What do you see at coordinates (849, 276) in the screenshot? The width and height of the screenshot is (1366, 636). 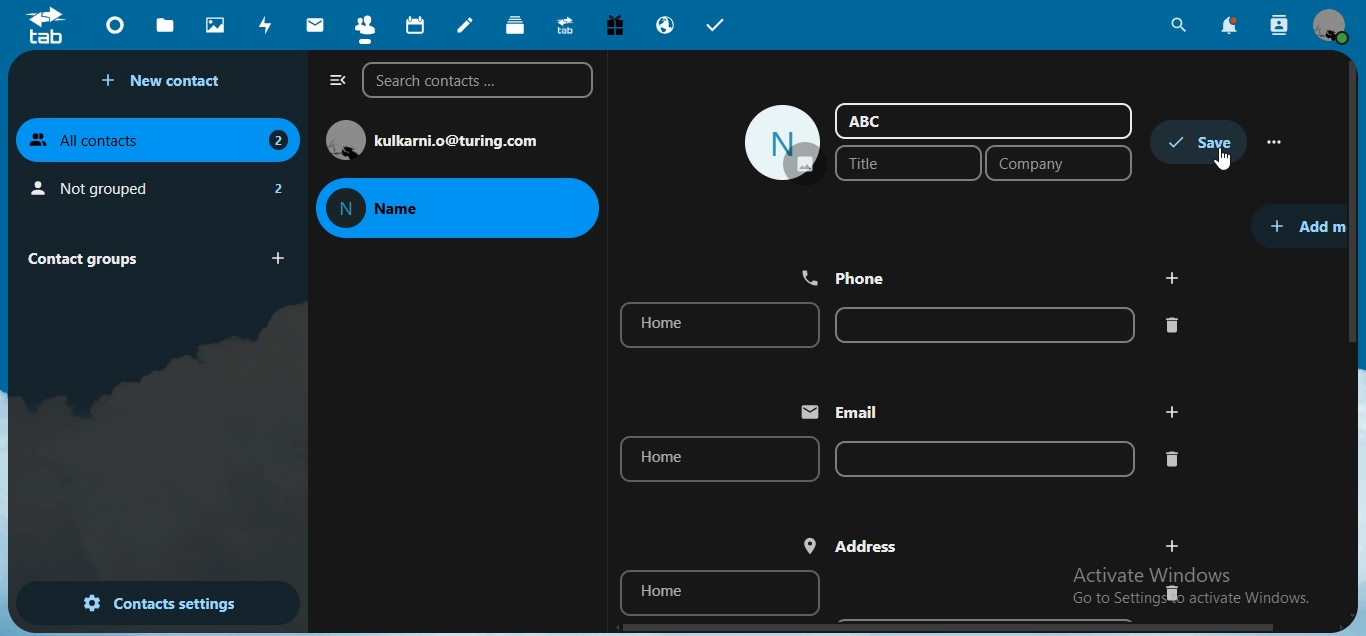 I see `phone` at bounding box center [849, 276].